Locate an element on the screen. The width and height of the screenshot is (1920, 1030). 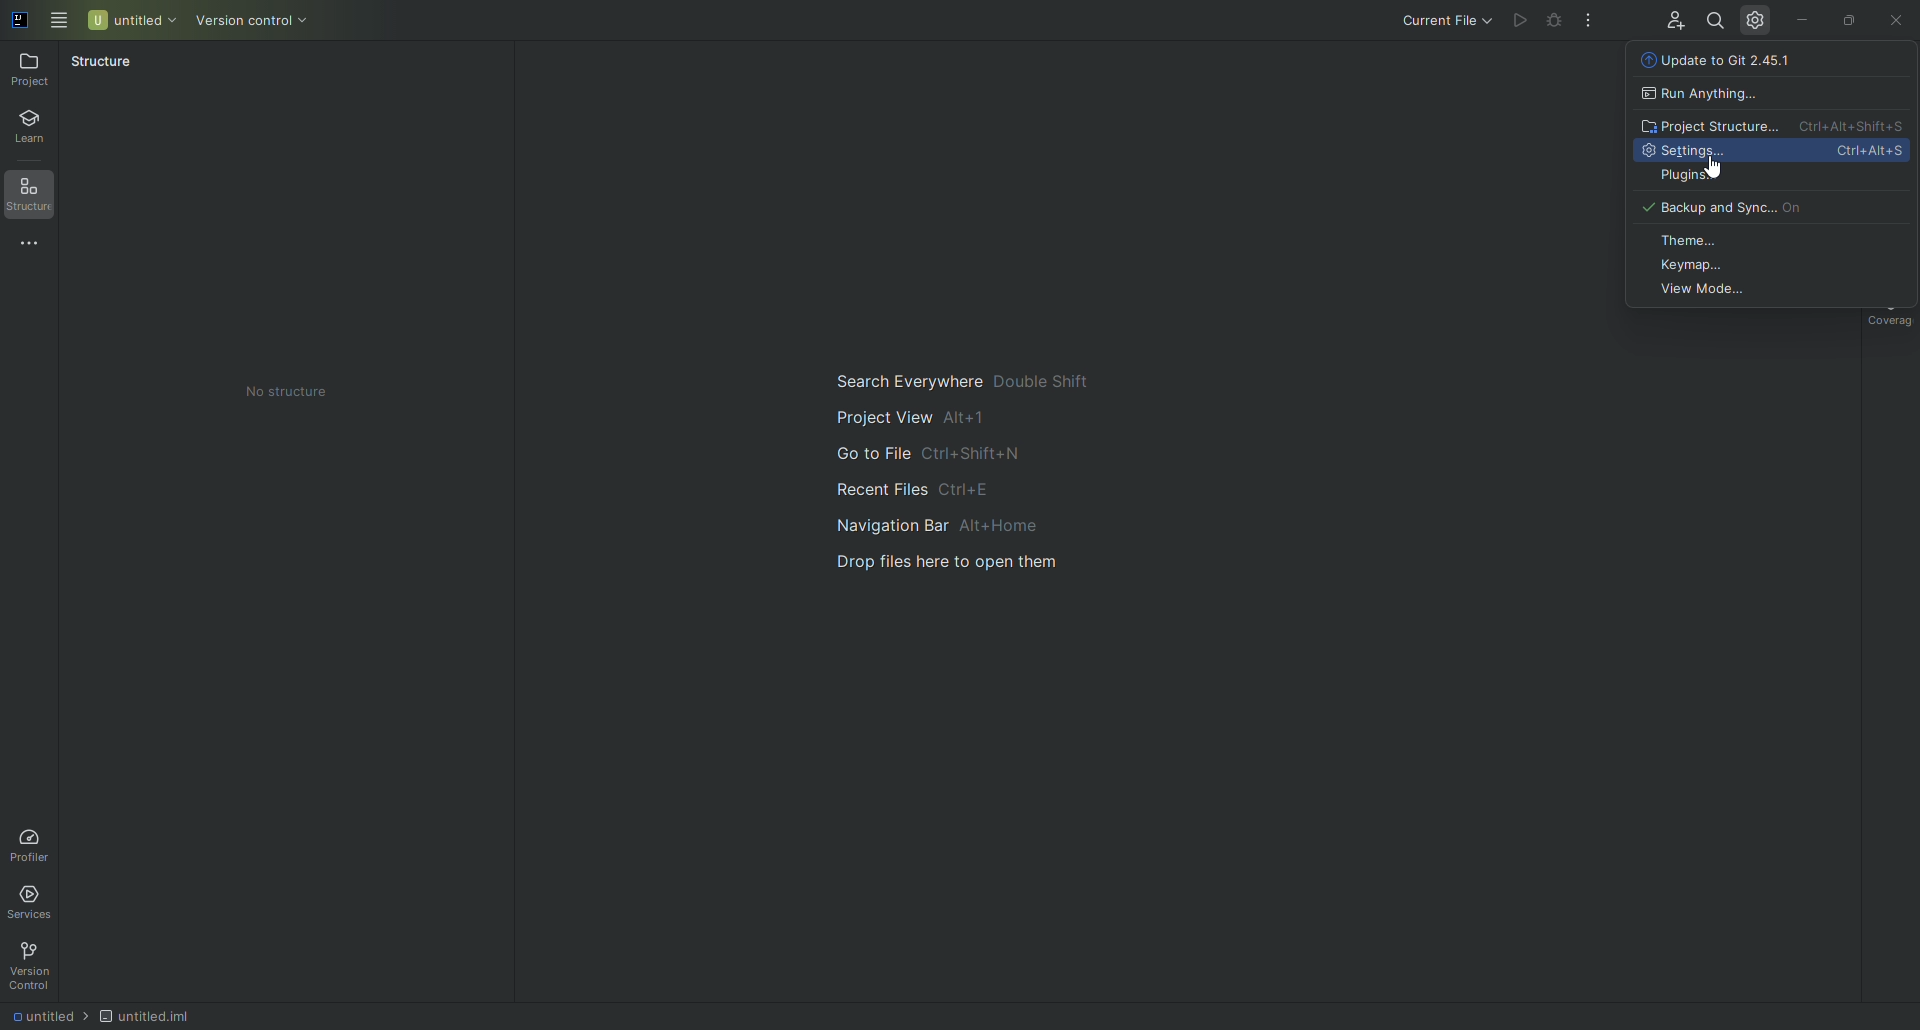
Code With Me is located at coordinates (1674, 21).